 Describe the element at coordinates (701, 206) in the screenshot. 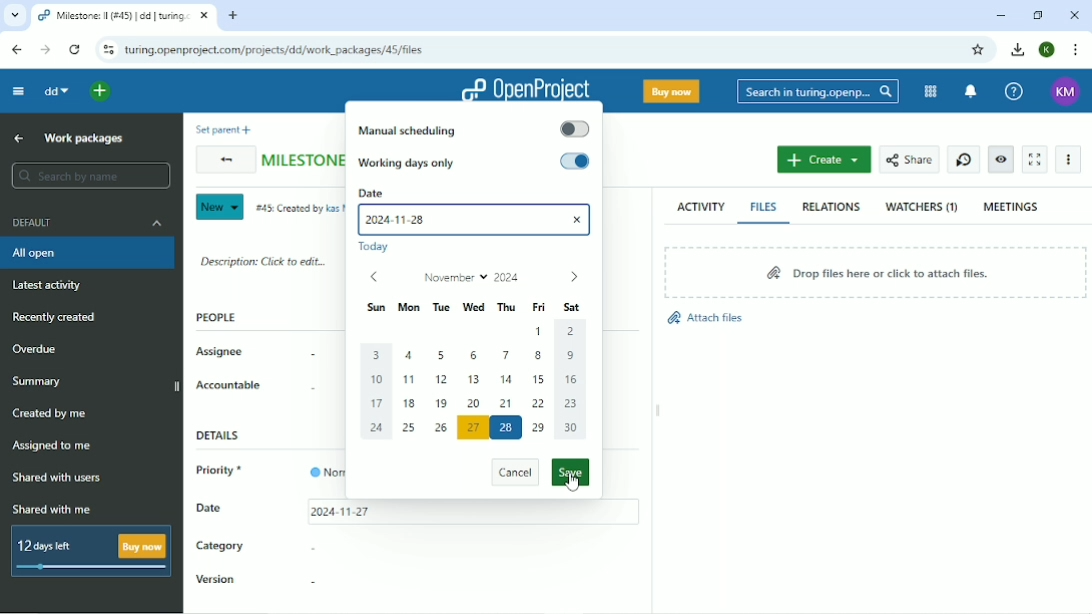

I see `Activity` at that location.